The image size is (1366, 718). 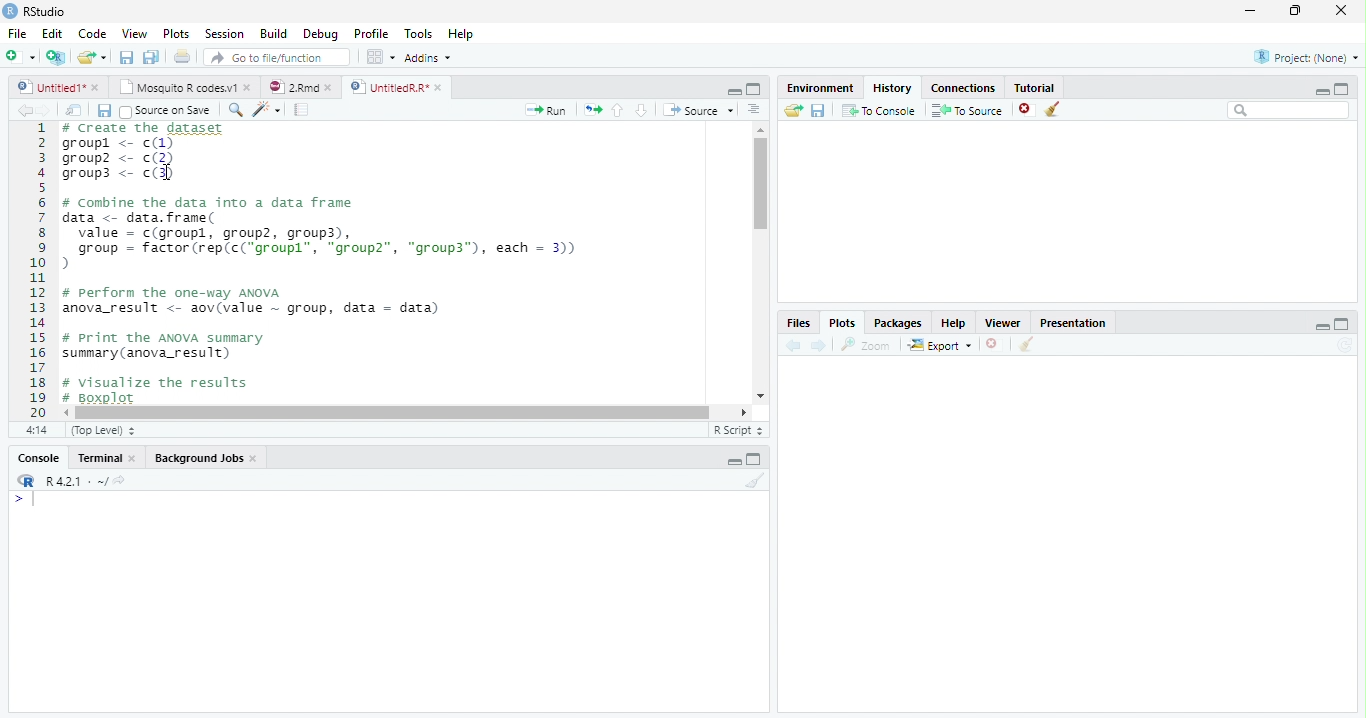 I want to click on Copy pages, so click(x=590, y=109).